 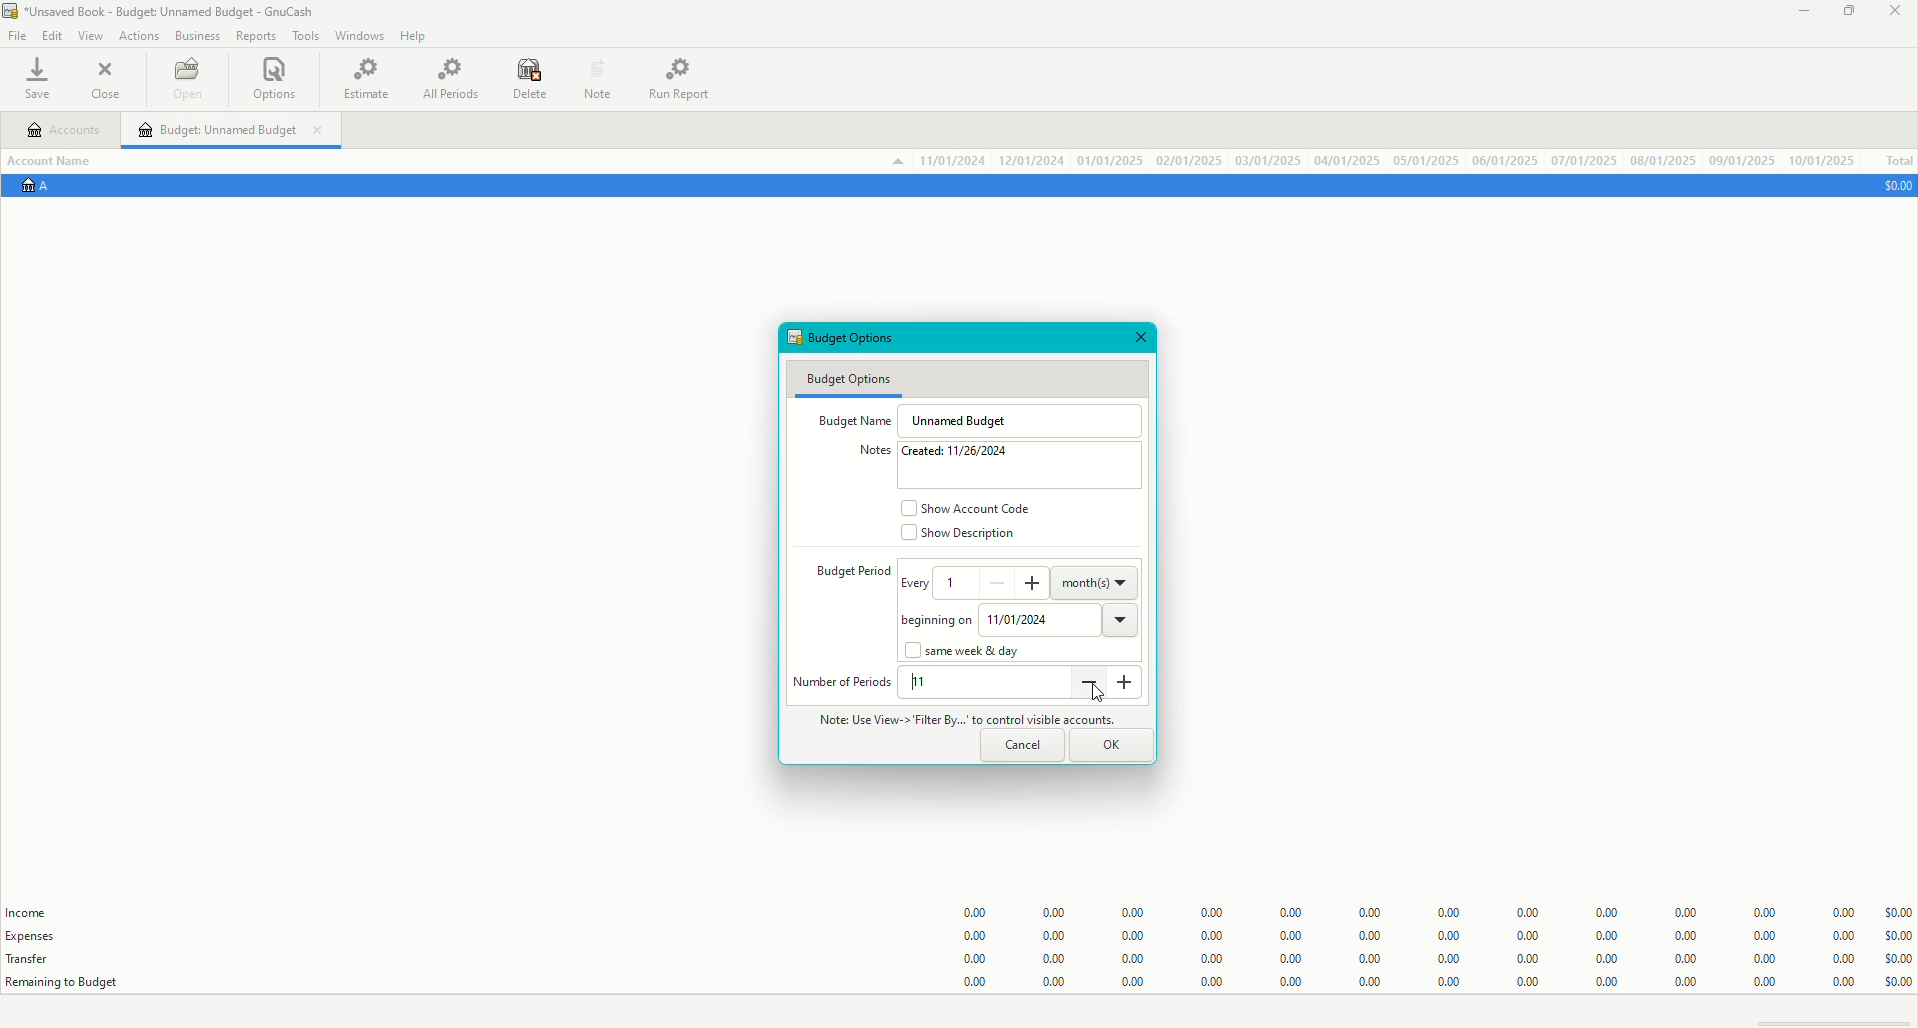 What do you see at coordinates (925, 683) in the screenshot?
I see `11` at bounding box center [925, 683].